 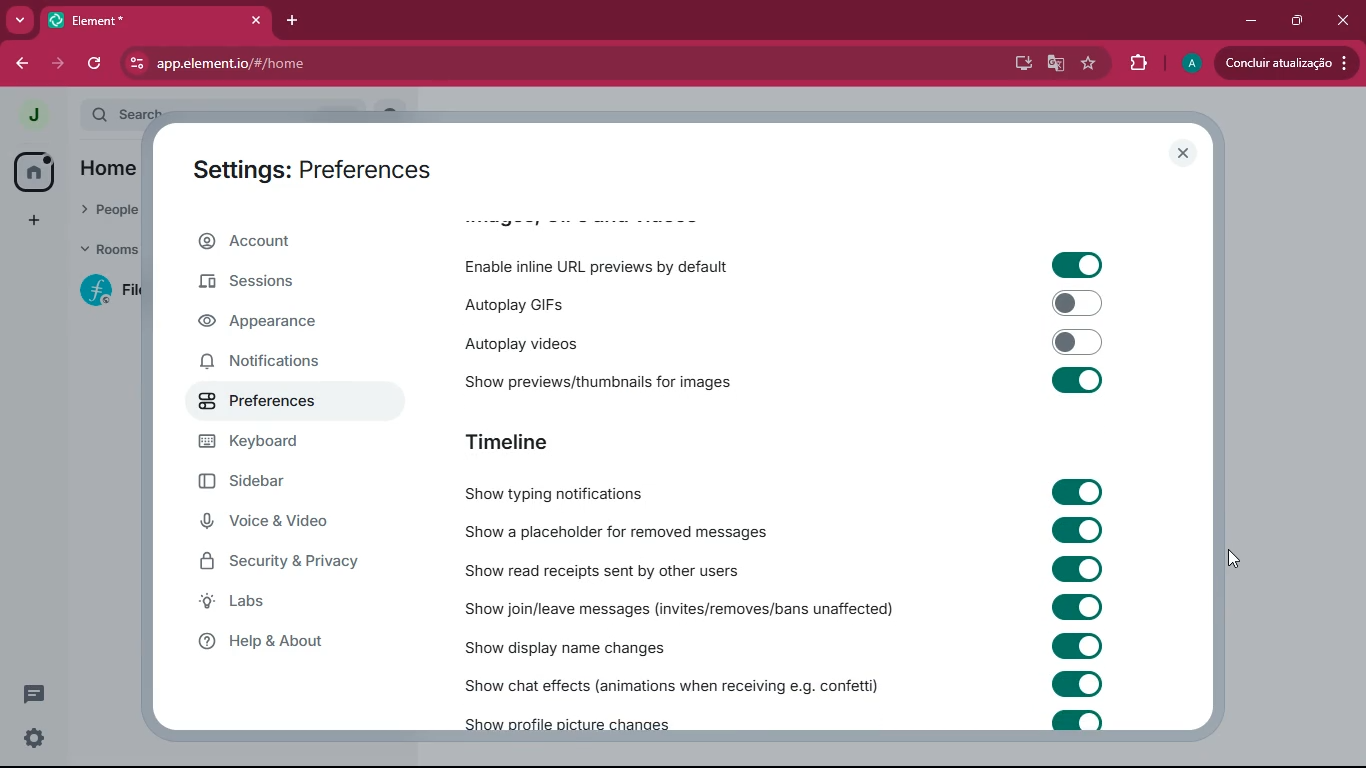 I want to click on autoplay GIFs, so click(x=558, y=303).